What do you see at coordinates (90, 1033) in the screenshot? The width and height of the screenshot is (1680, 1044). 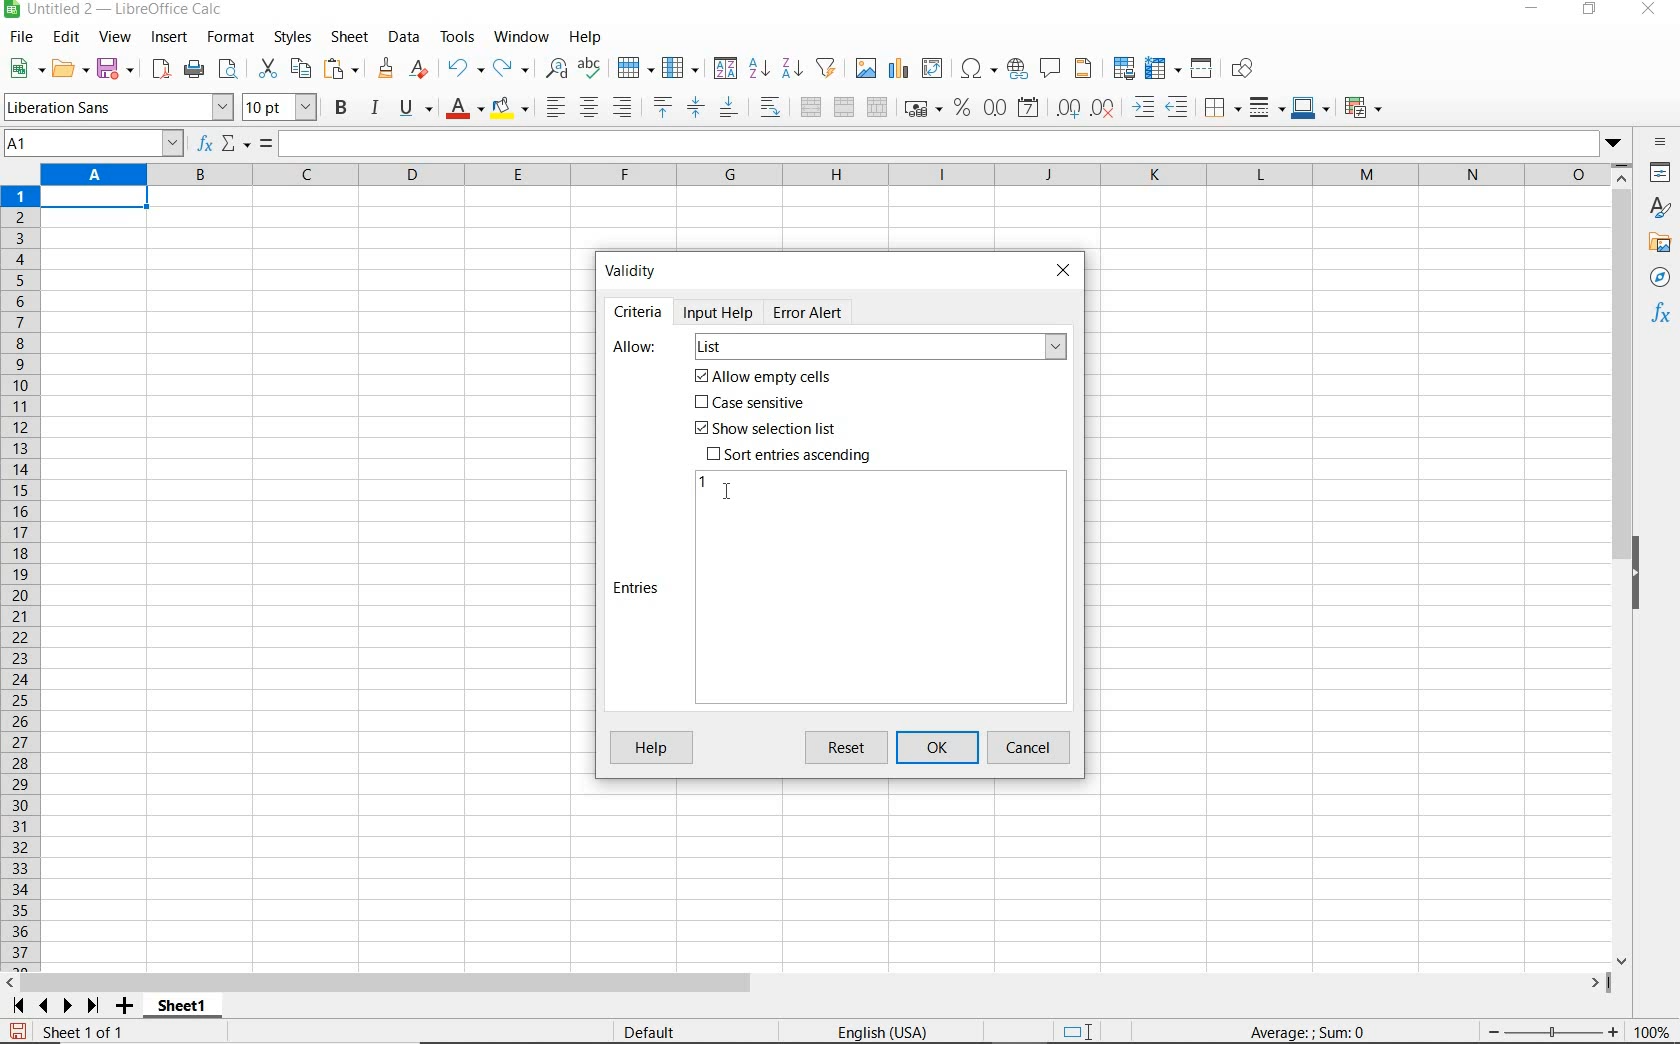 I see `sheet 1 of 1` at bounding box center [90, 1033].